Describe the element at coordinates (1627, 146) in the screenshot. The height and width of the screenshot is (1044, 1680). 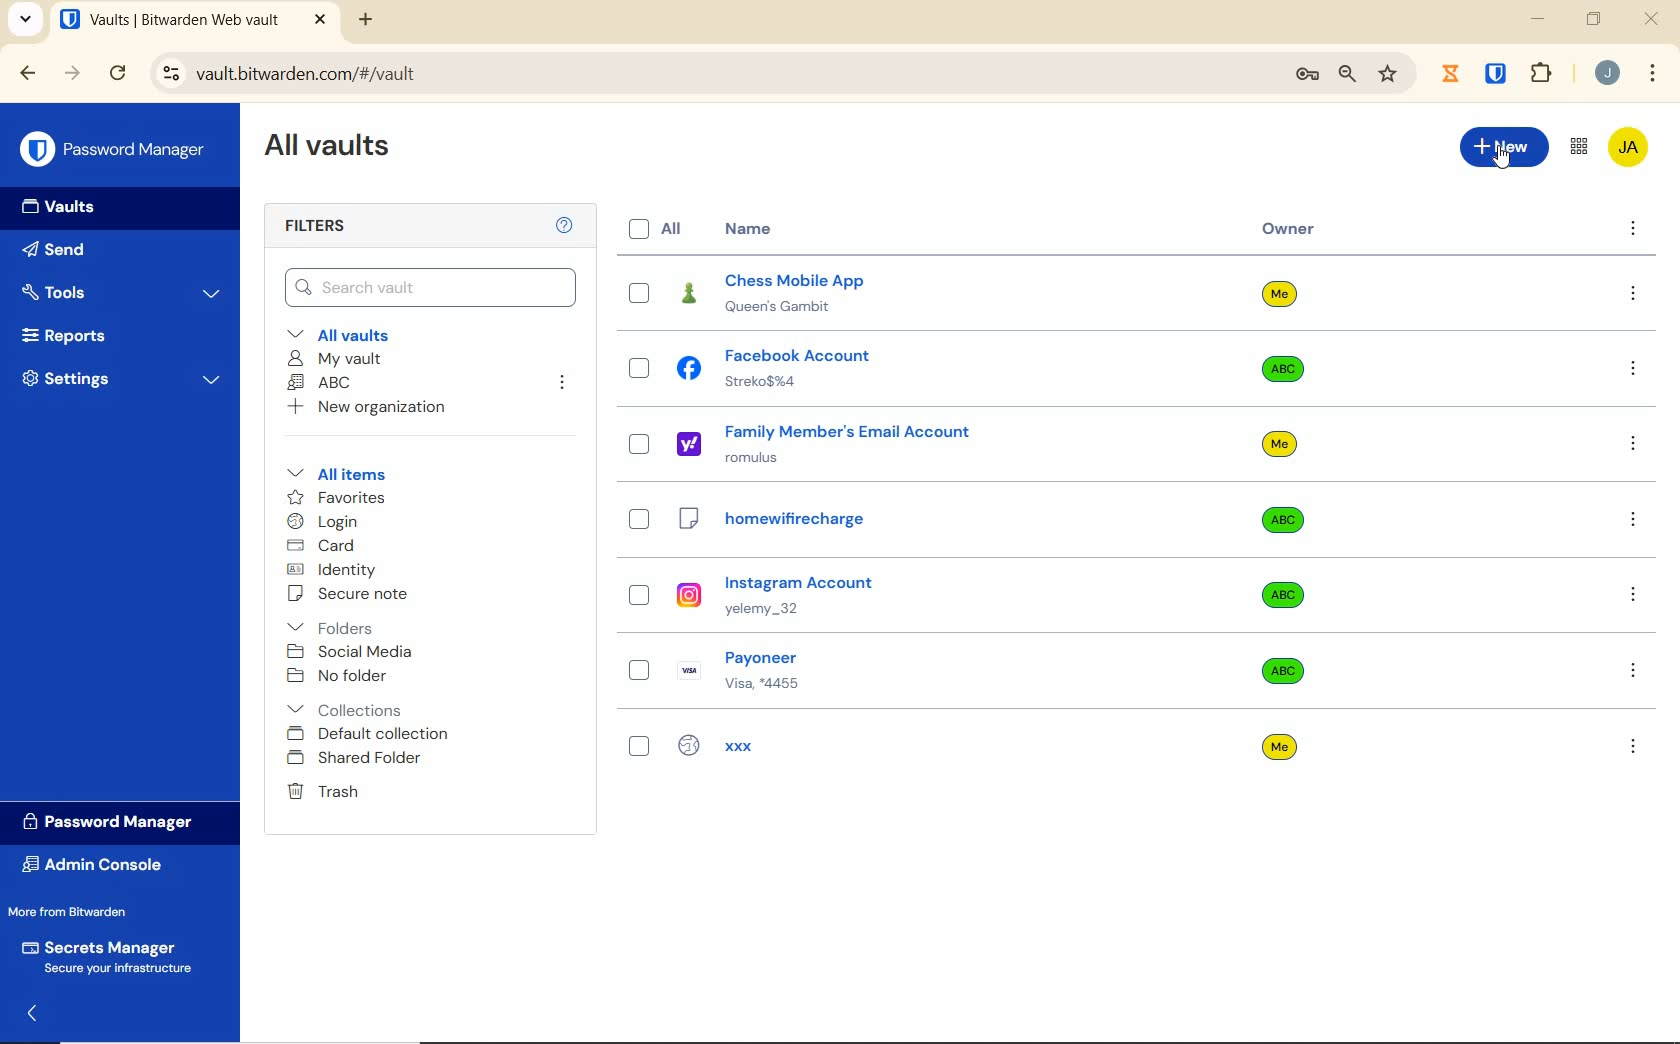
I see `Bitwarden Account` at that location.